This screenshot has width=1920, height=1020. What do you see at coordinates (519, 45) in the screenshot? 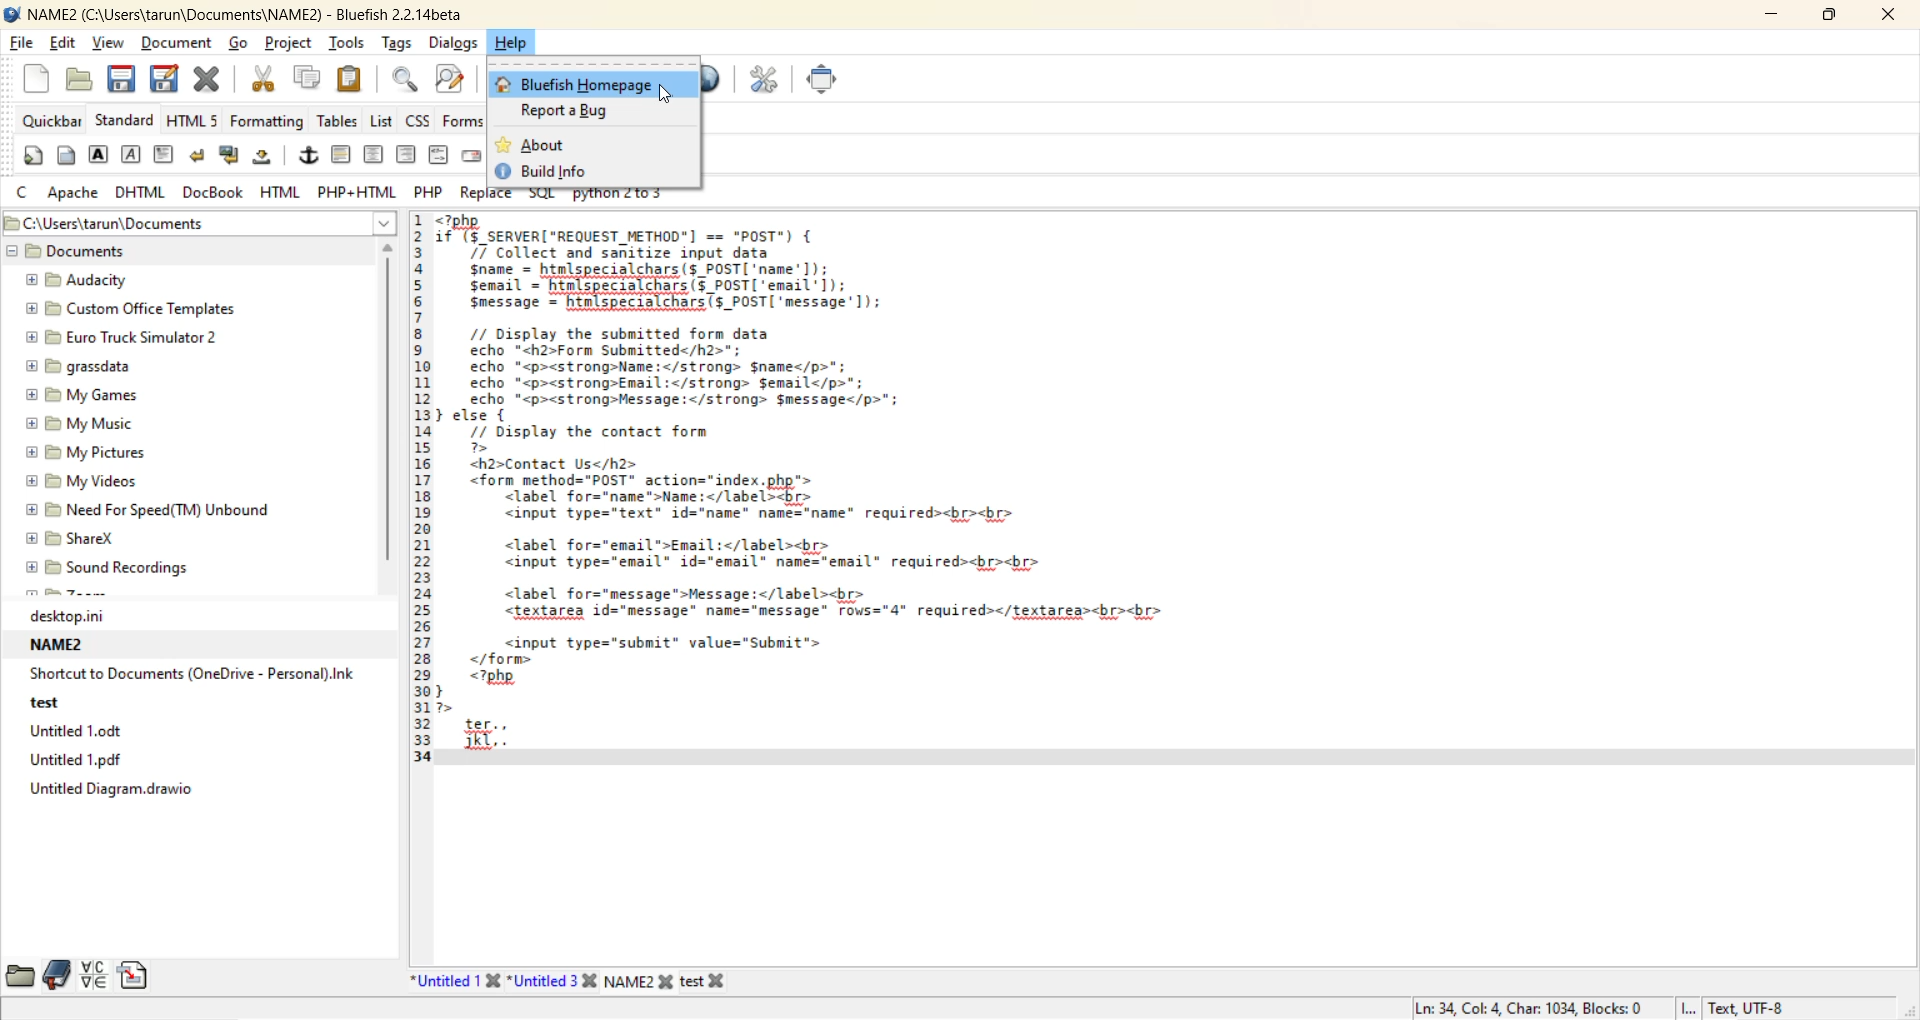
I see `help` at bounding box center [519, 45].